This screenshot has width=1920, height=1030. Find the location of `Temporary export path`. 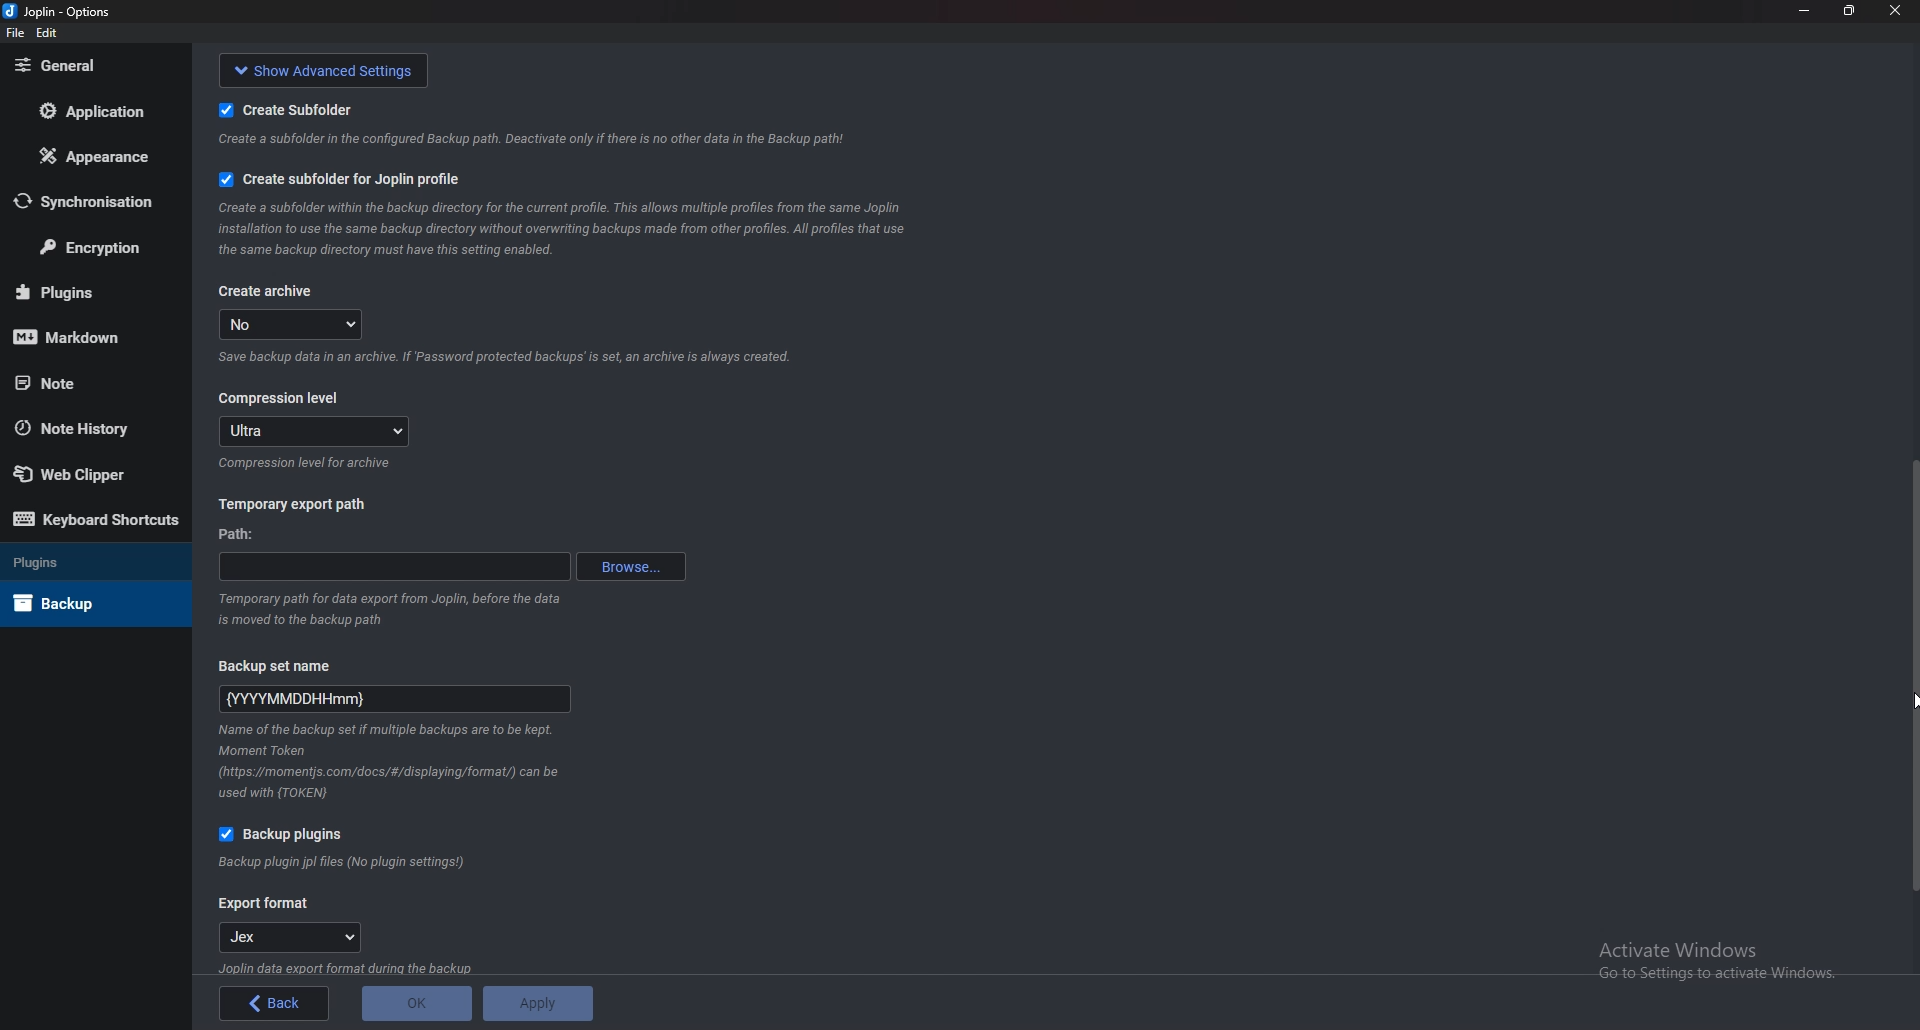

Temporary export path is located at coordinates (303, 504).